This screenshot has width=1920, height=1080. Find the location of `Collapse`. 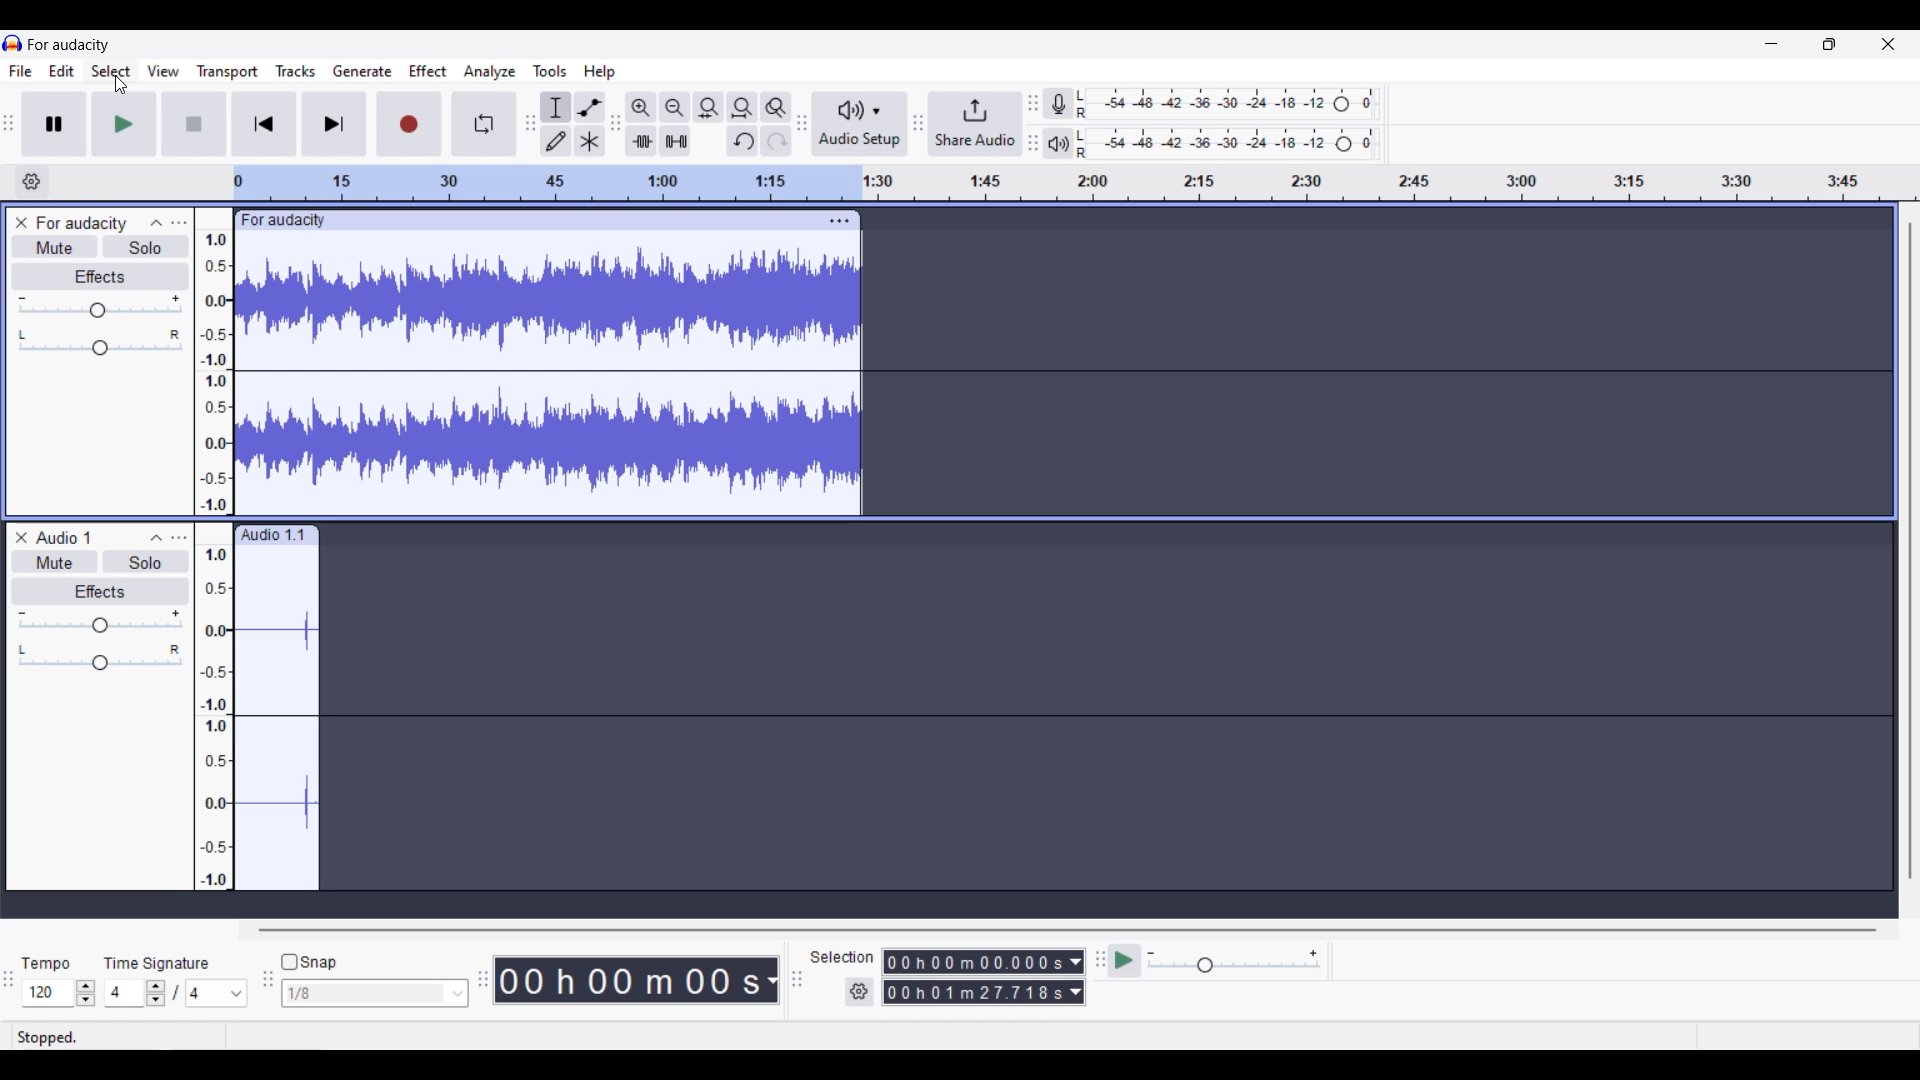

Collapse is located at coordinates (156, 222).